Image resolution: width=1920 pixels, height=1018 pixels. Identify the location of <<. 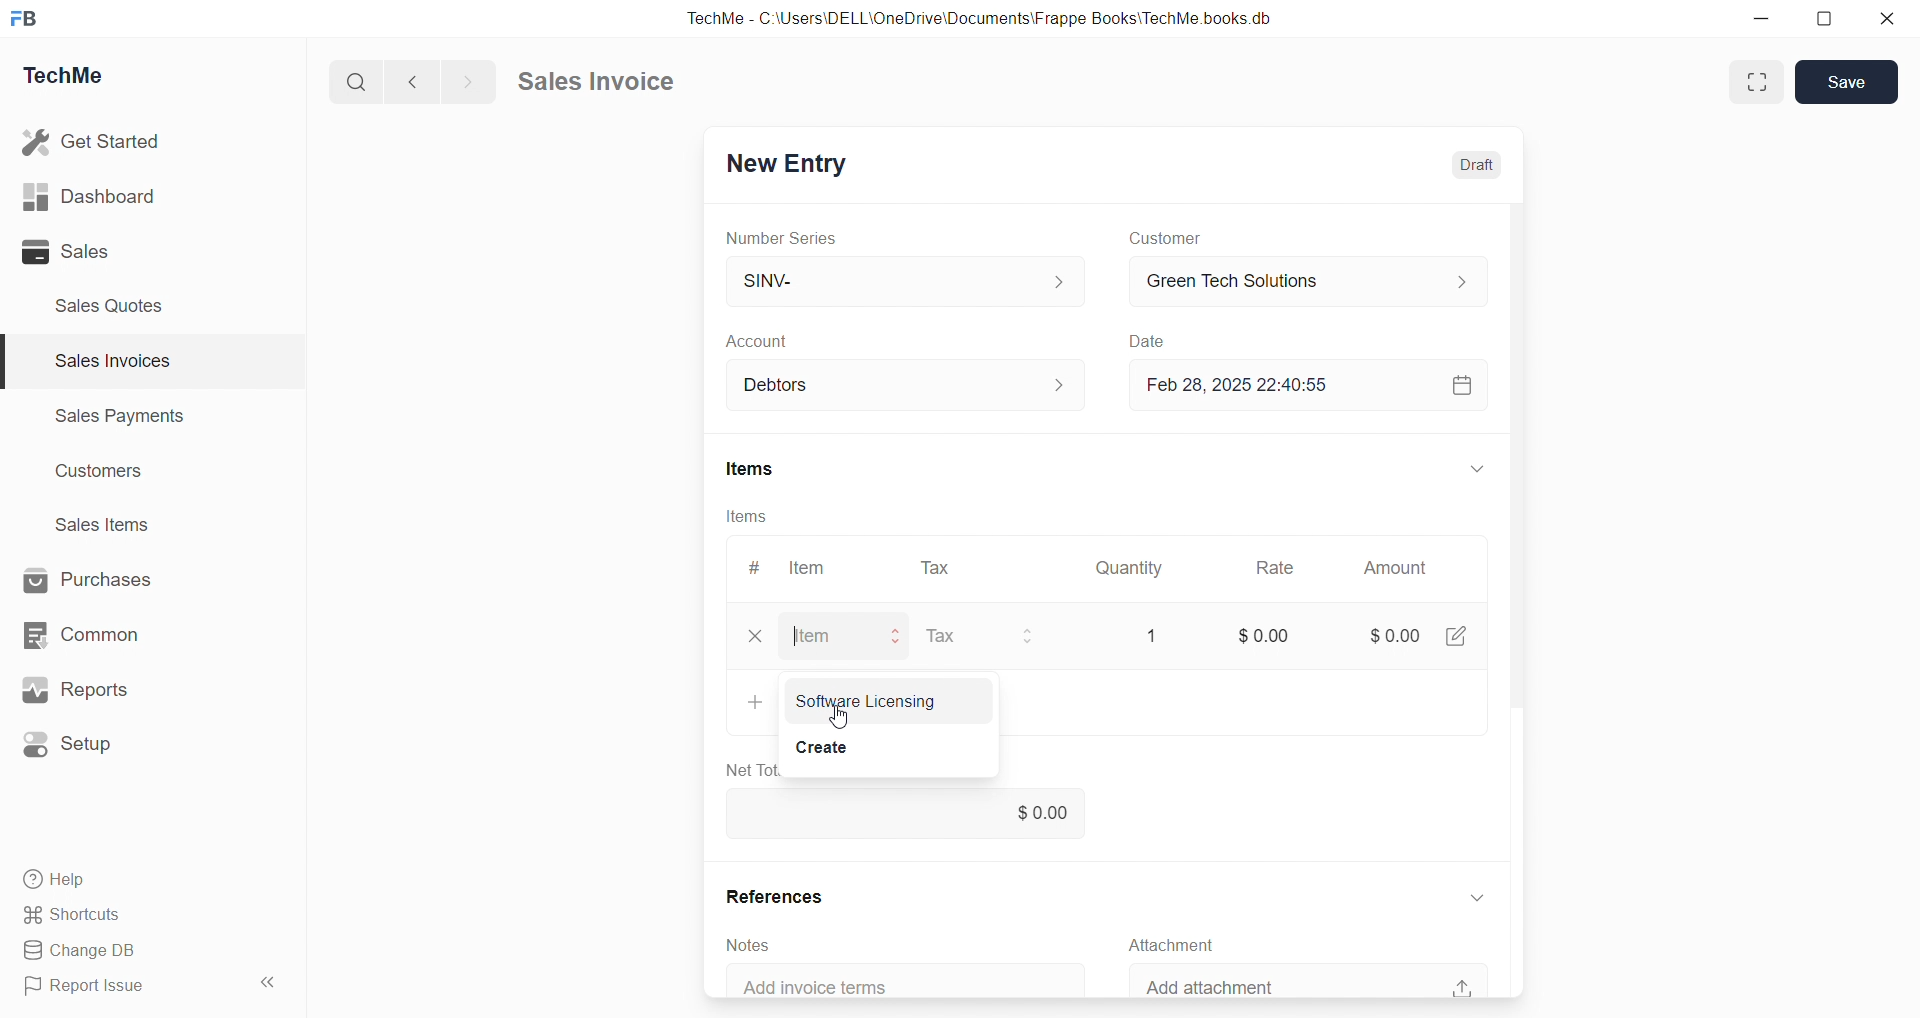
(266, 982).